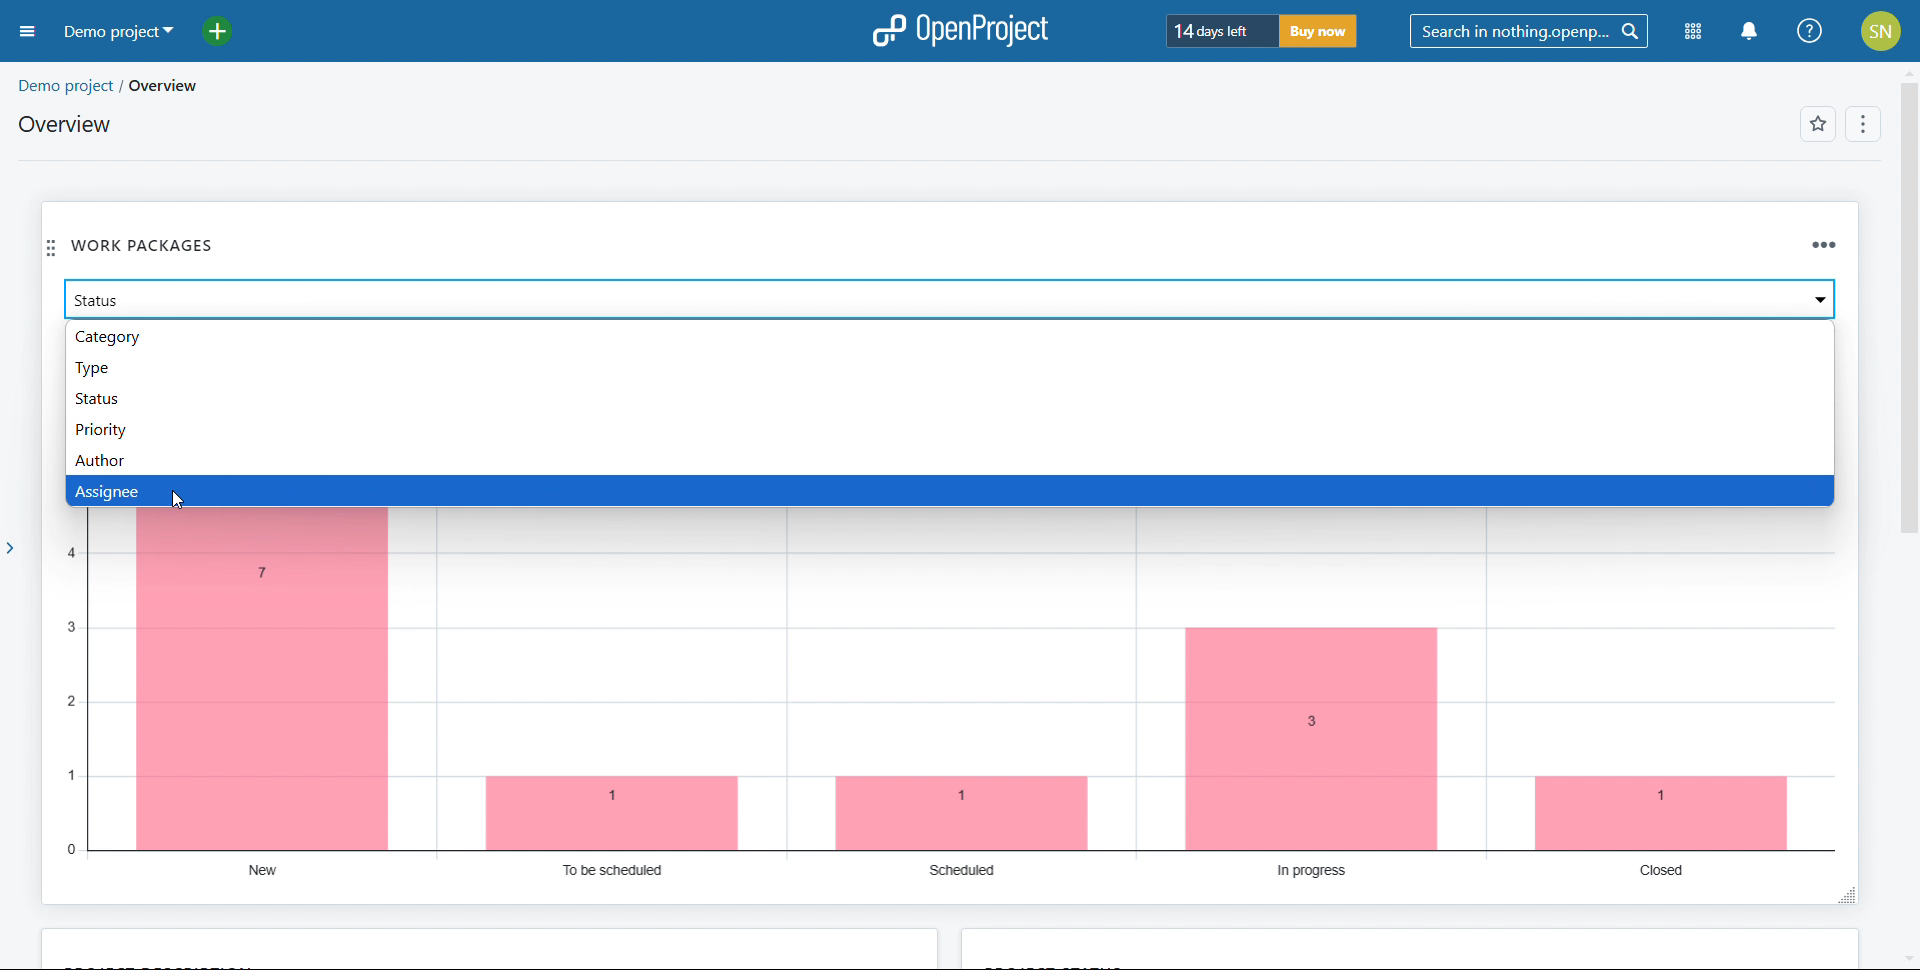 This screenshot has width=1920, height=970. Describe the element at coordinates (27, 32) in the screenshot. I see `open sidebar menu` at that location.